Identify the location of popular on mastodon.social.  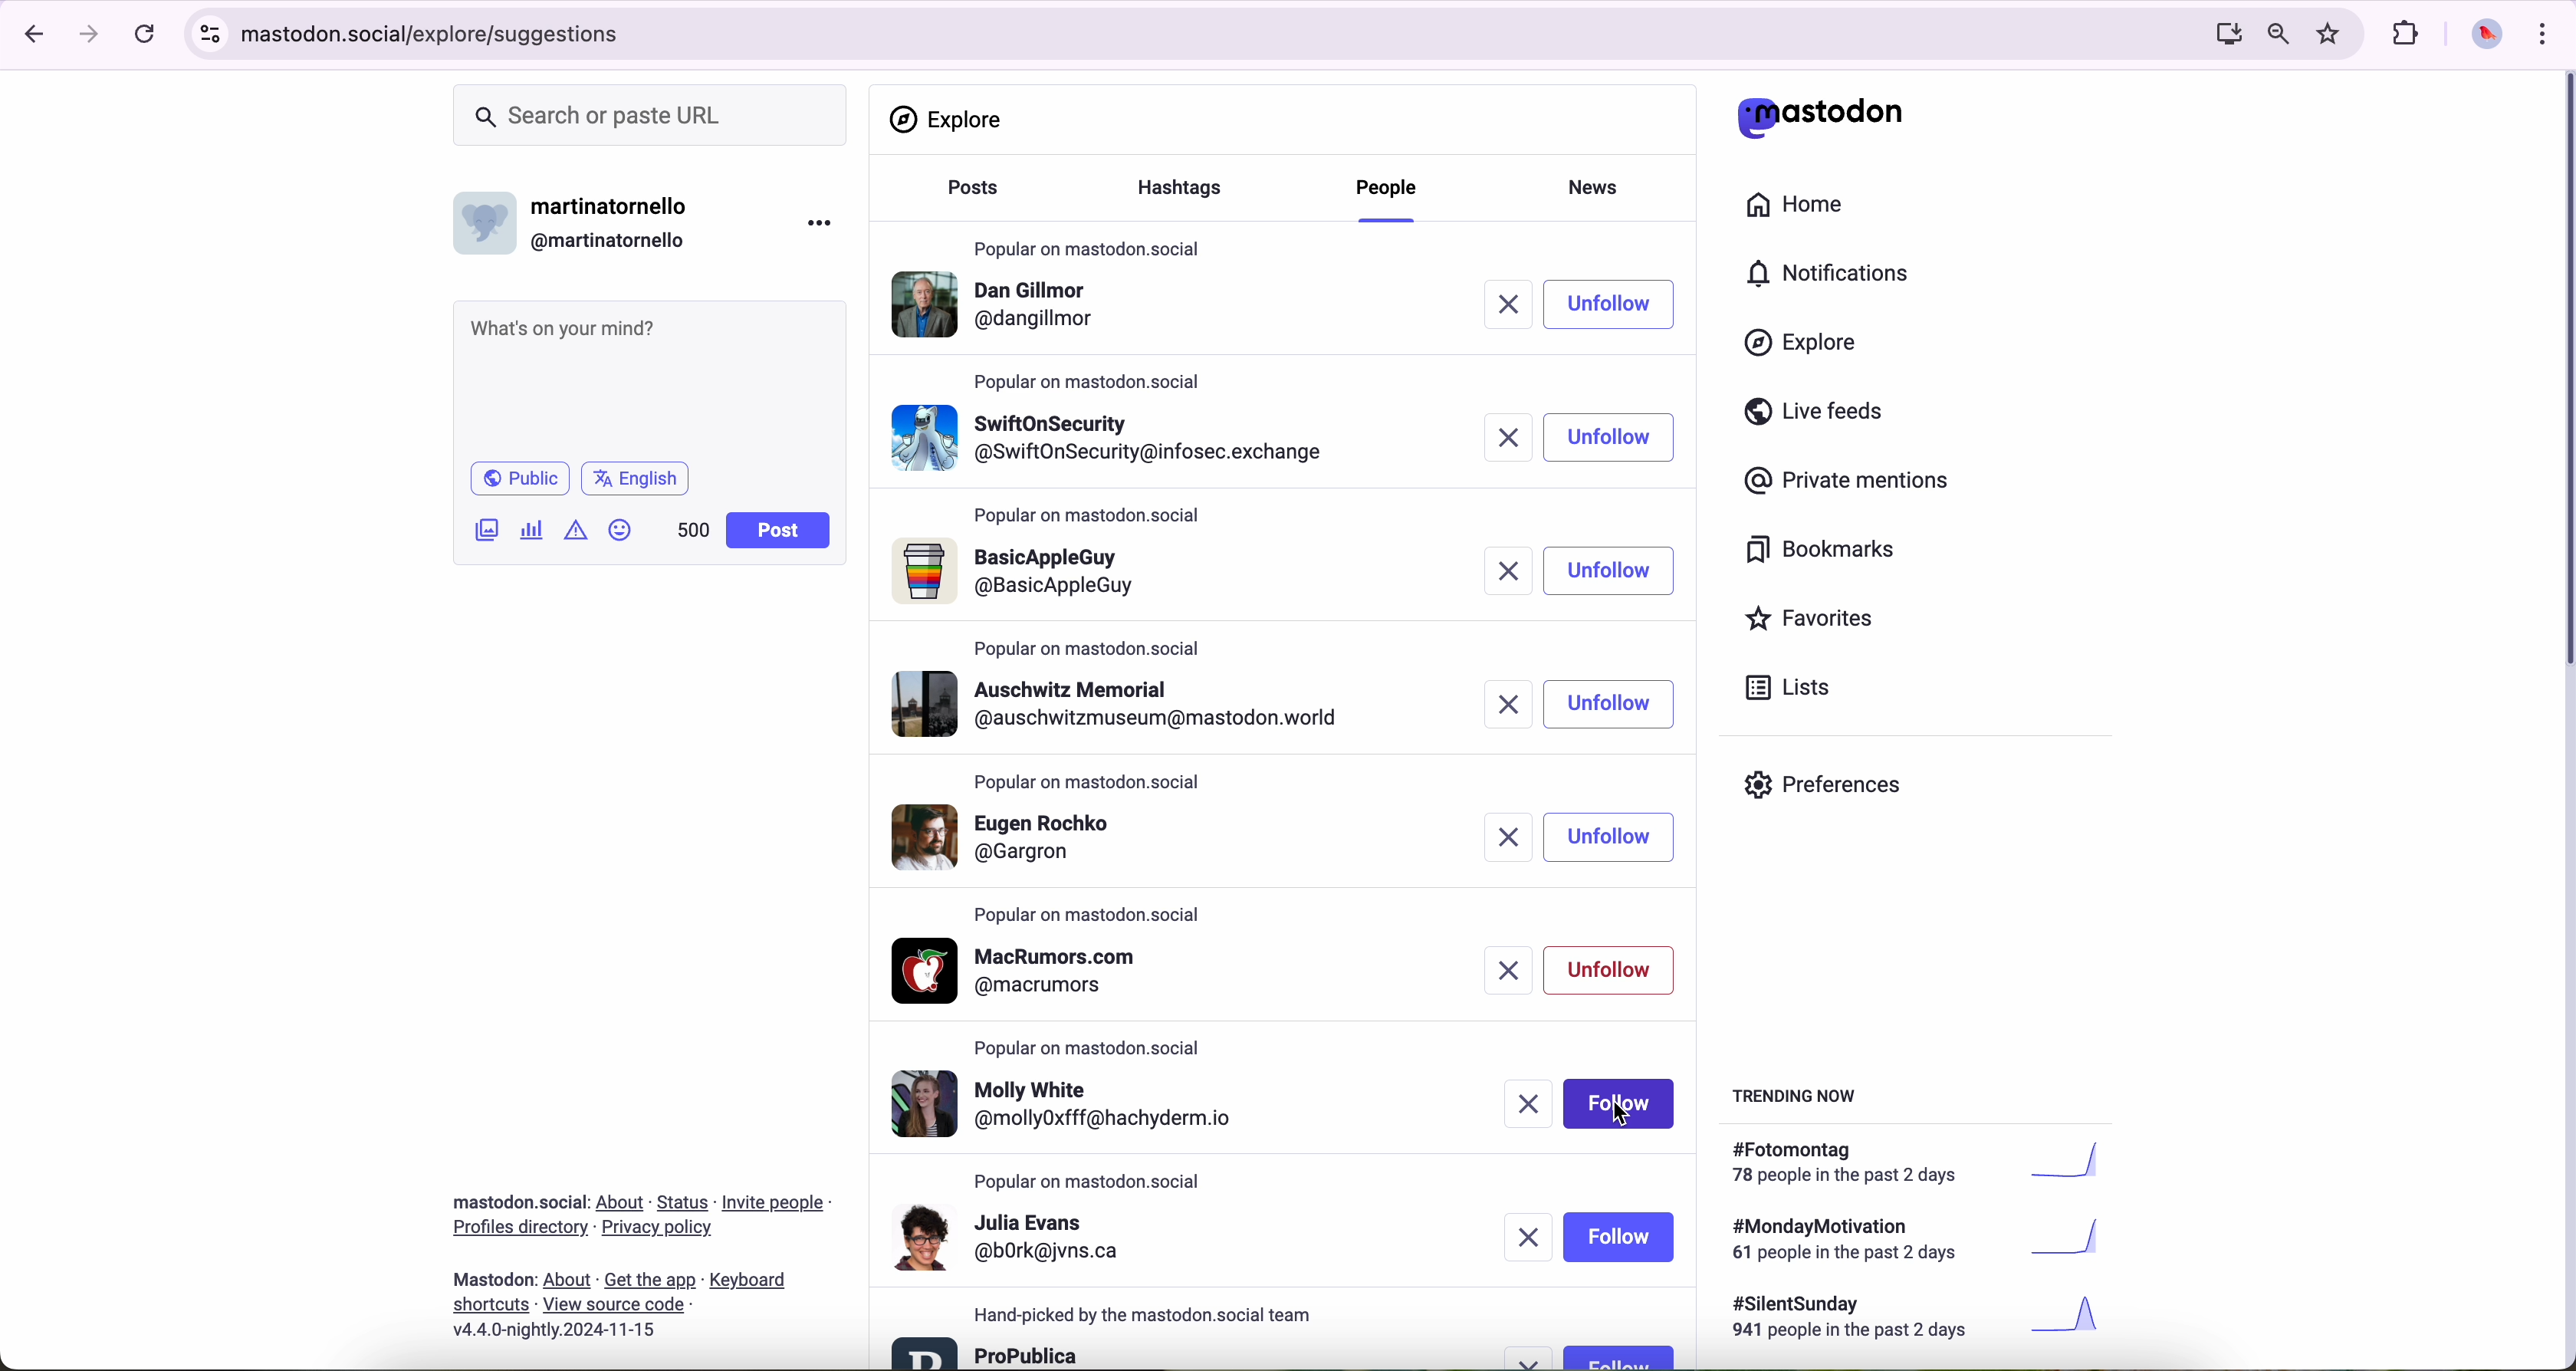
(1088, 244).